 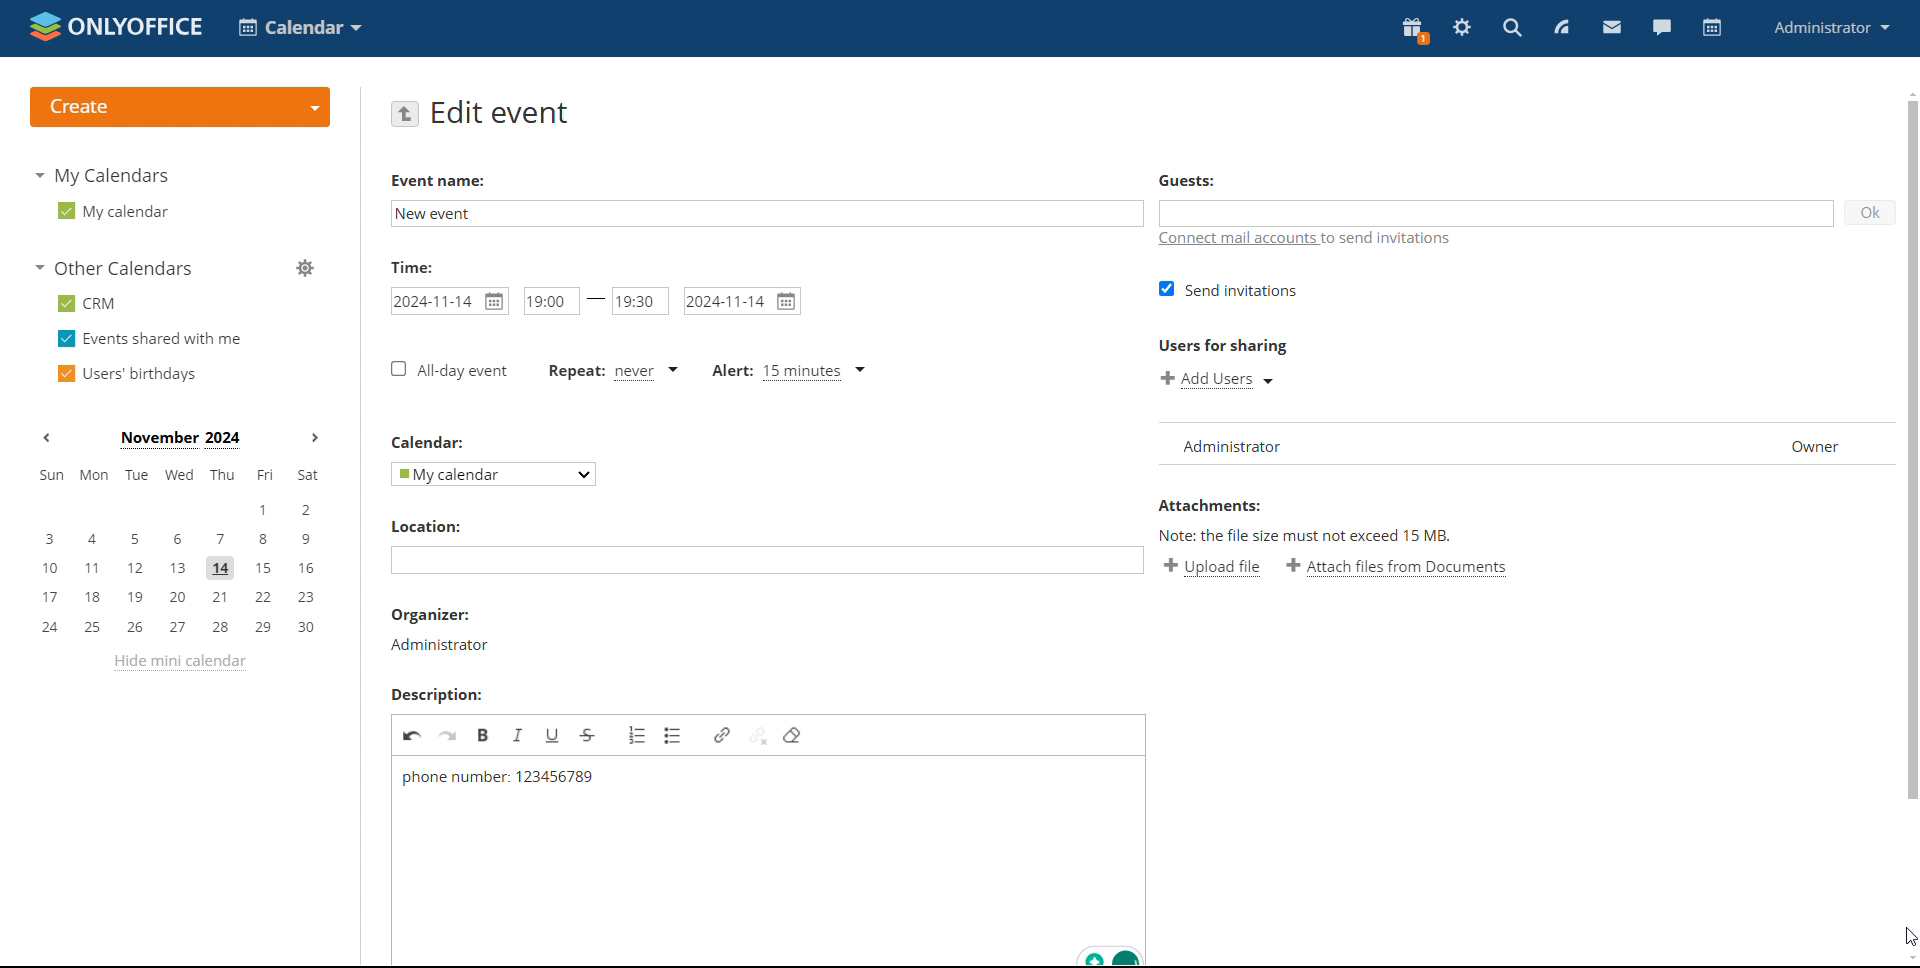 I want to click on search, so click(x=1510, y=29).